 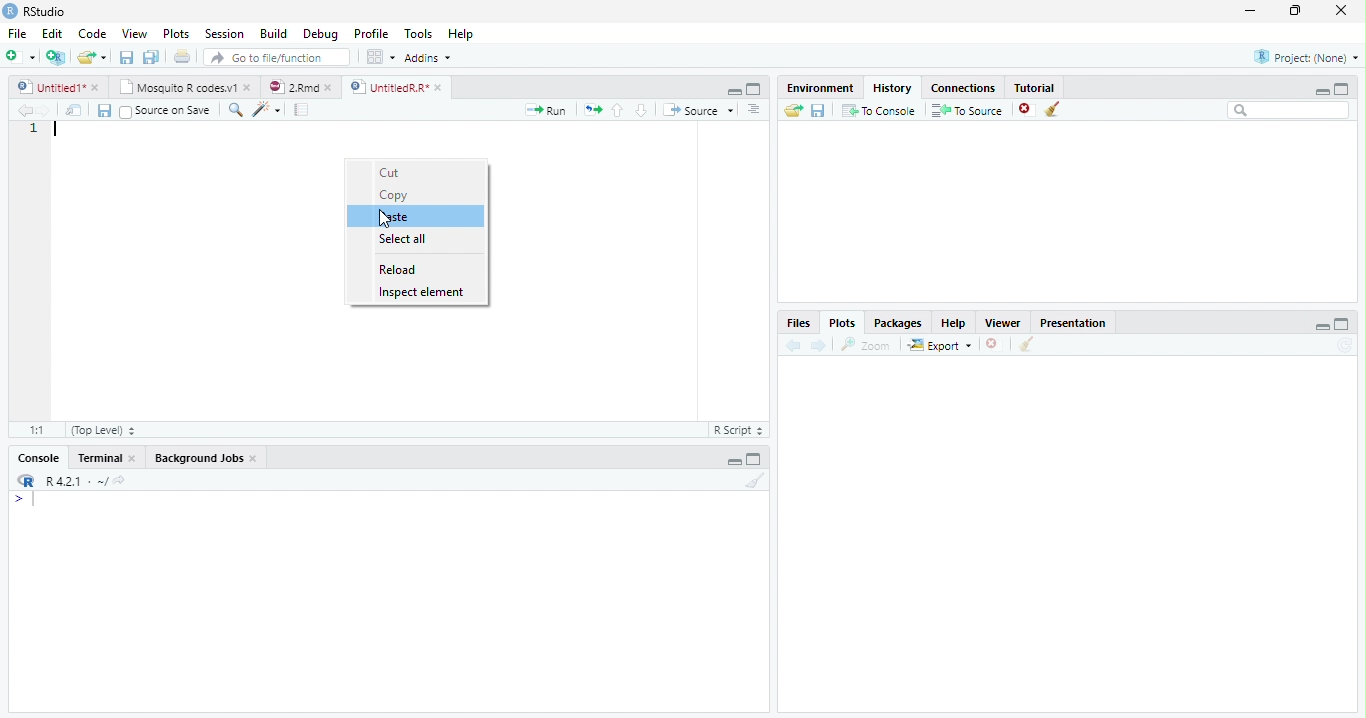 What do you see at coordinates (1056, 109) in the screenshot?
I see `Clean` at bounding box center [1056, 109].